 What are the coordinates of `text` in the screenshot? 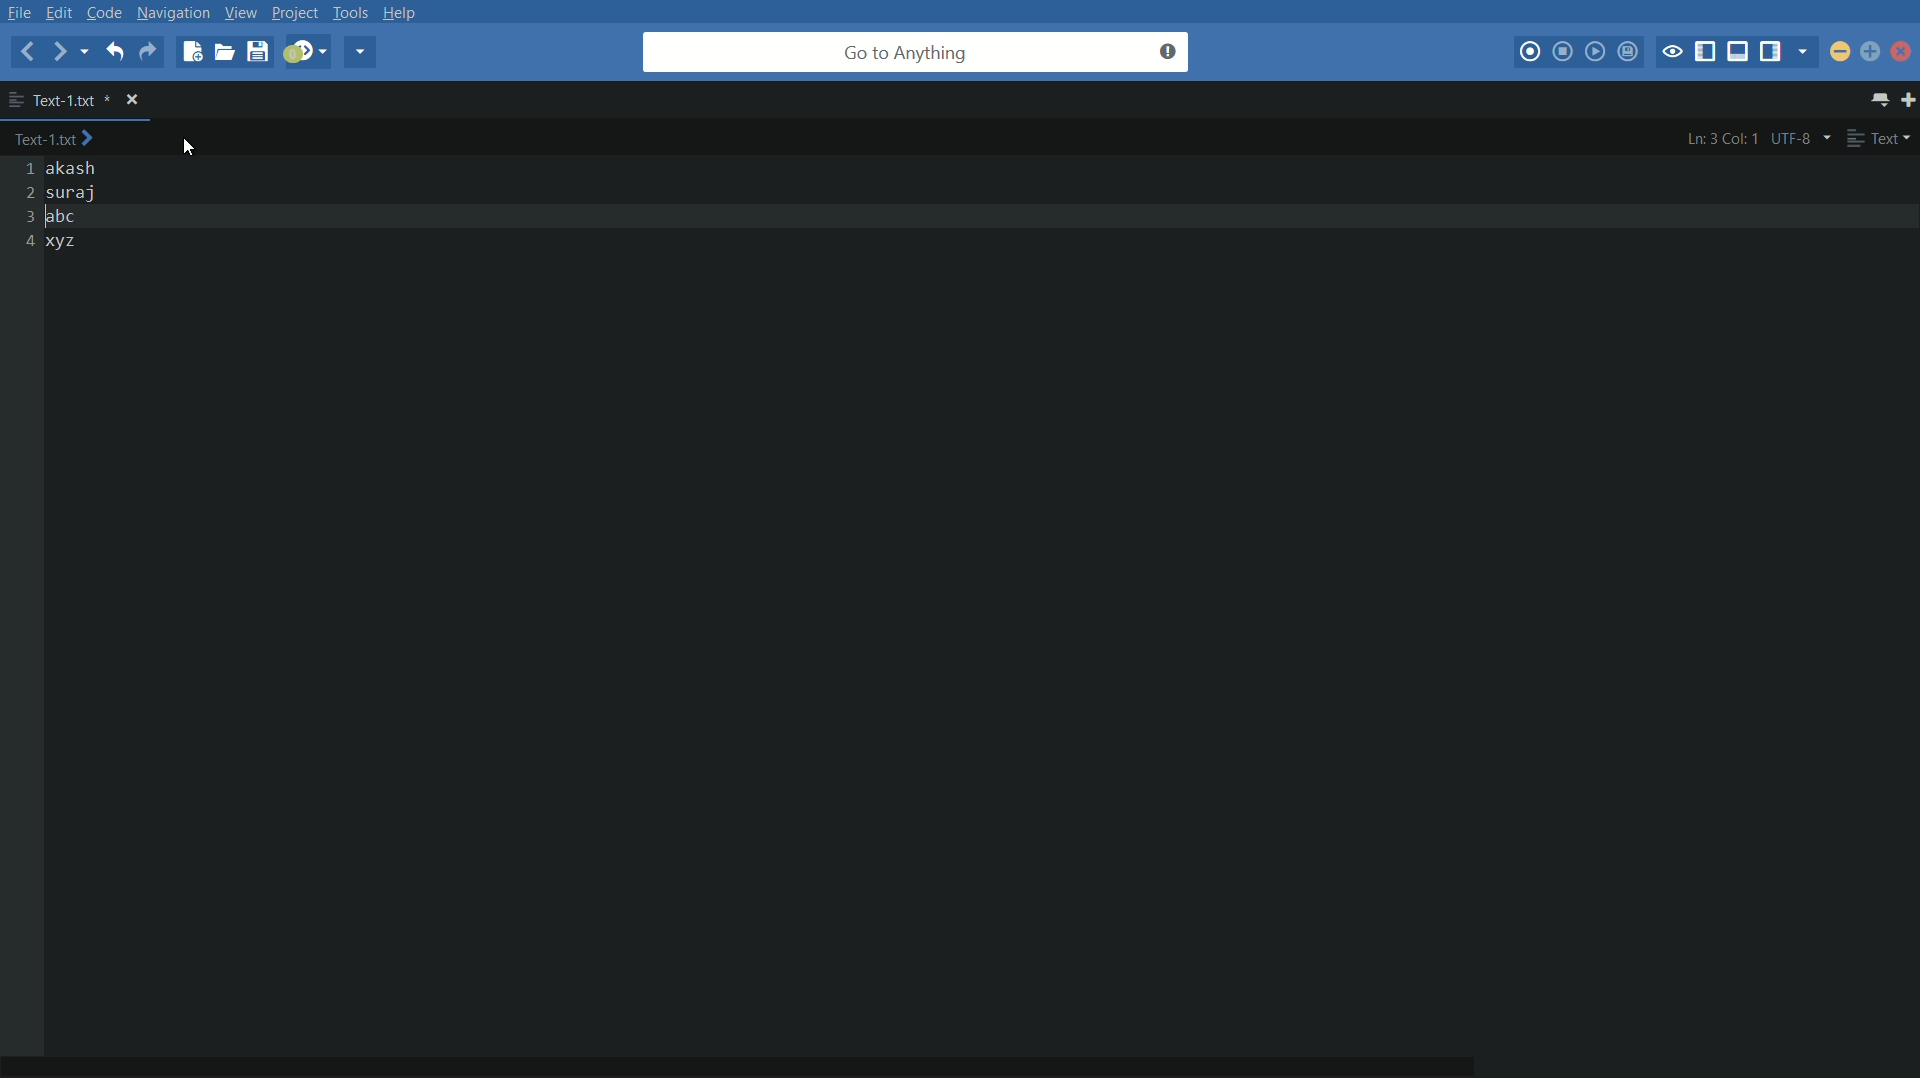 It's located at (1880, 139).